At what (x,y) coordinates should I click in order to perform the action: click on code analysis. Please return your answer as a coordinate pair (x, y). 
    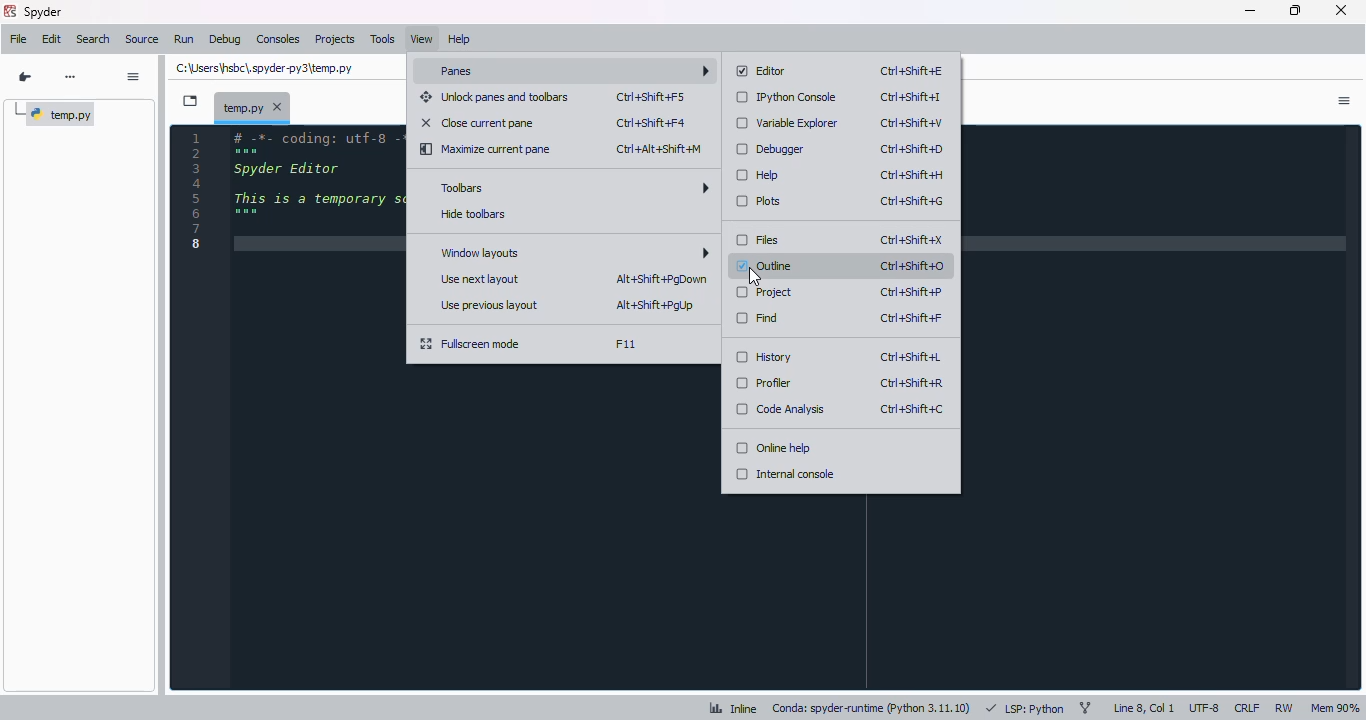
    Looking at the image, I should click on (779, 409).